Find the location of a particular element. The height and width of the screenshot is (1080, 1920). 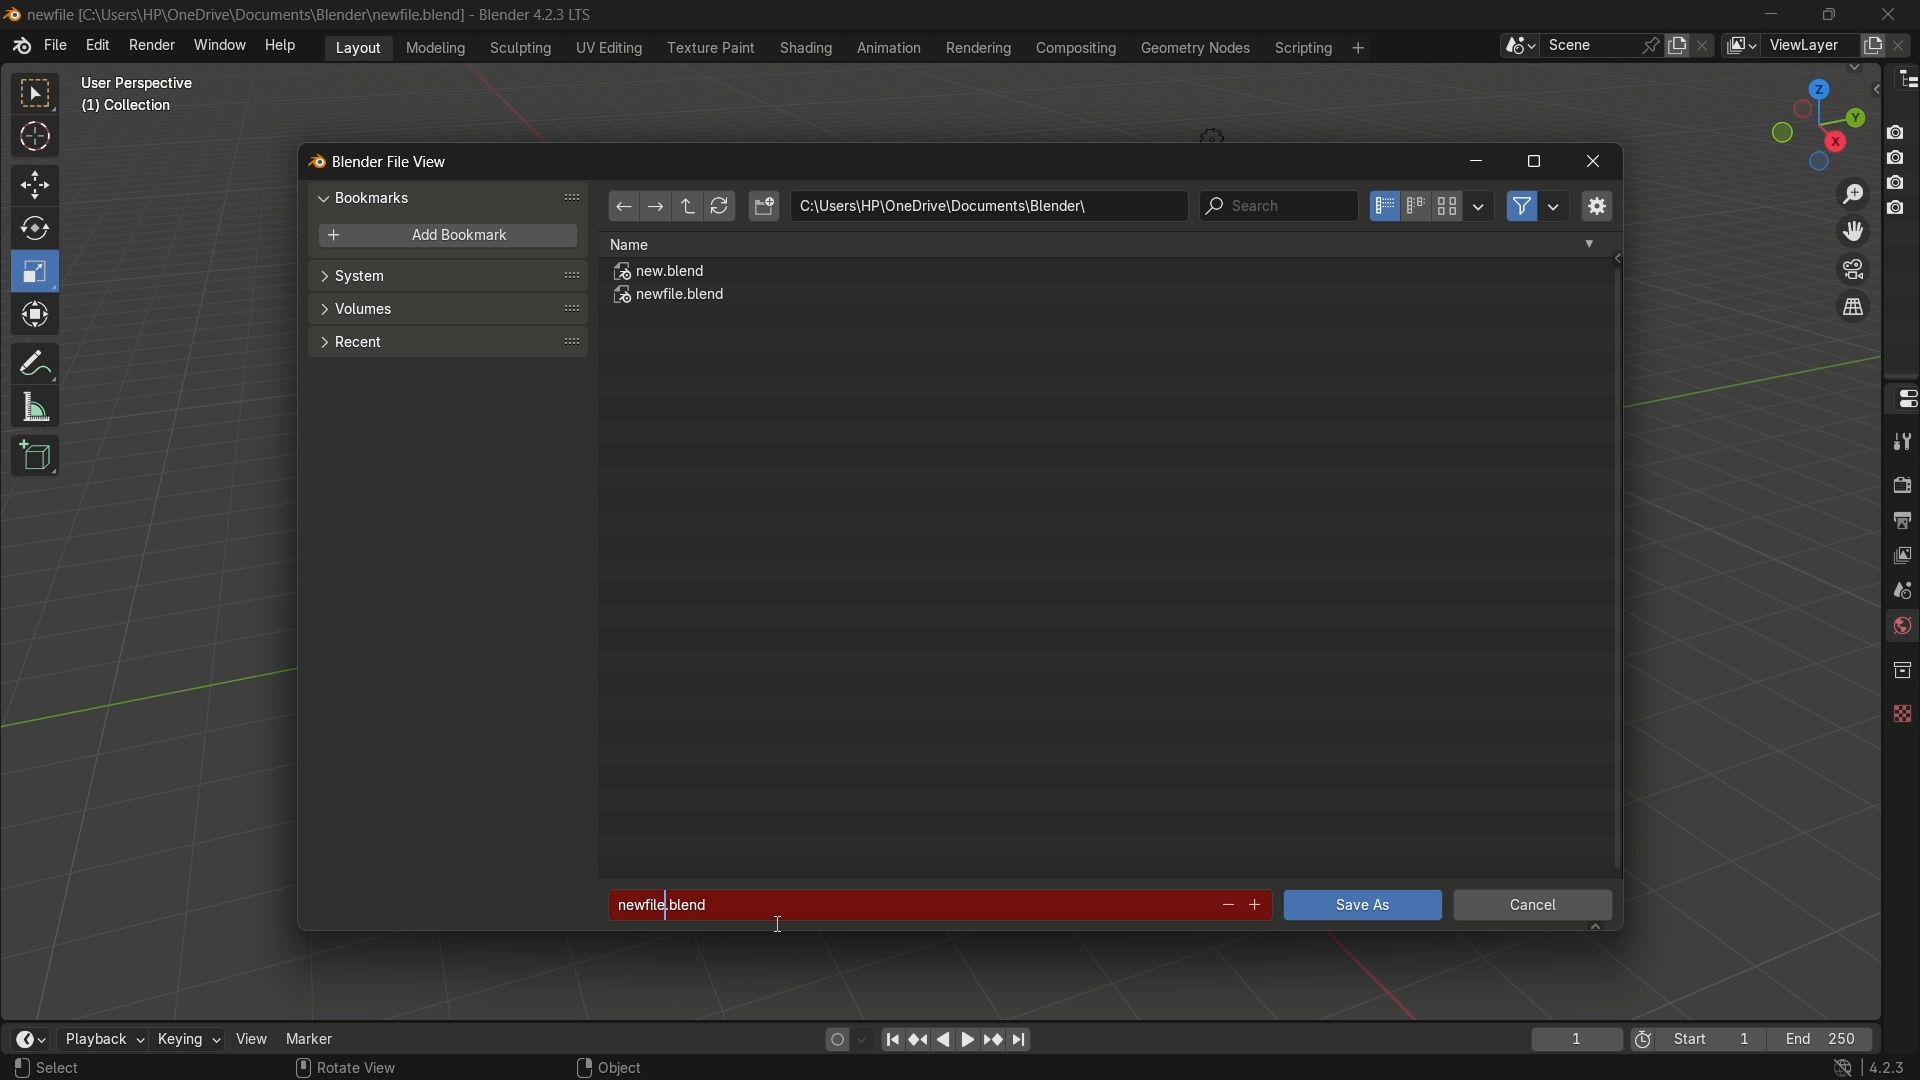

system is located at coordinates (448, 278).